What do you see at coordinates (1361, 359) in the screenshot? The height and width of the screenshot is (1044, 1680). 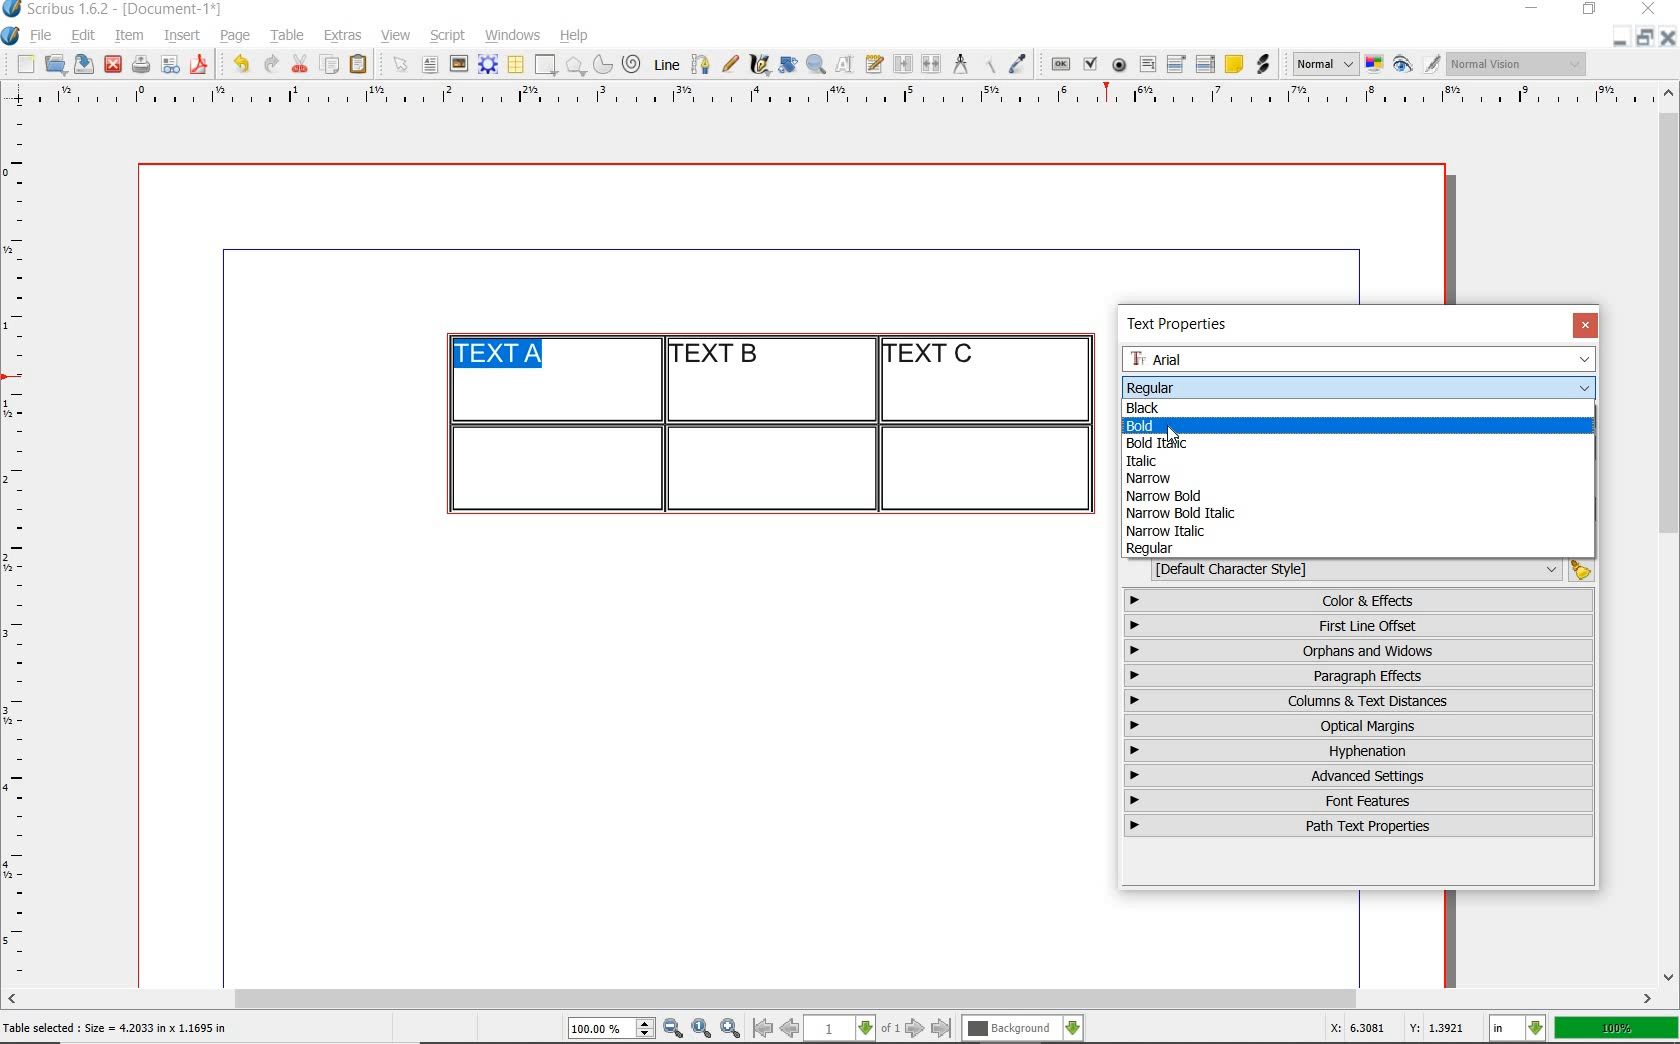 I see `font family` at bounding box center [1361, 359].